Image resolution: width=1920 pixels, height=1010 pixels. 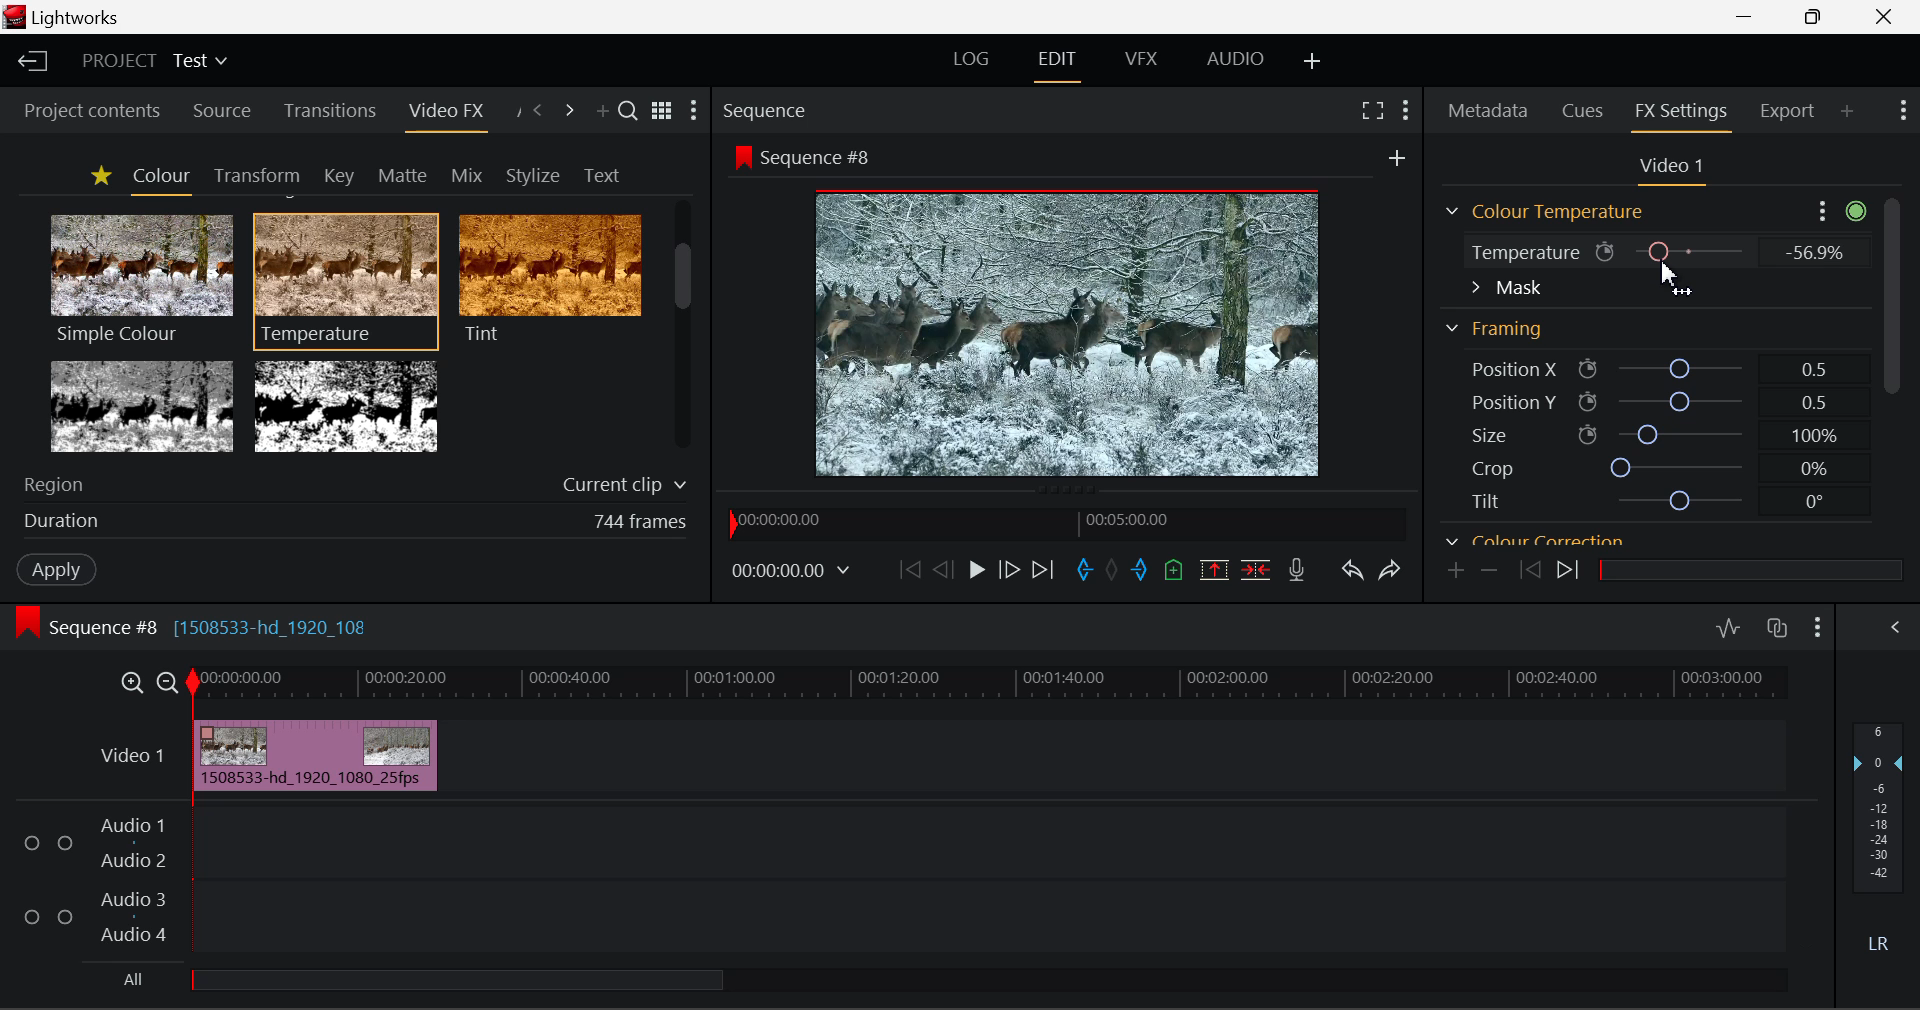 I want to click on Effect Added, so click(x=317, y=755).